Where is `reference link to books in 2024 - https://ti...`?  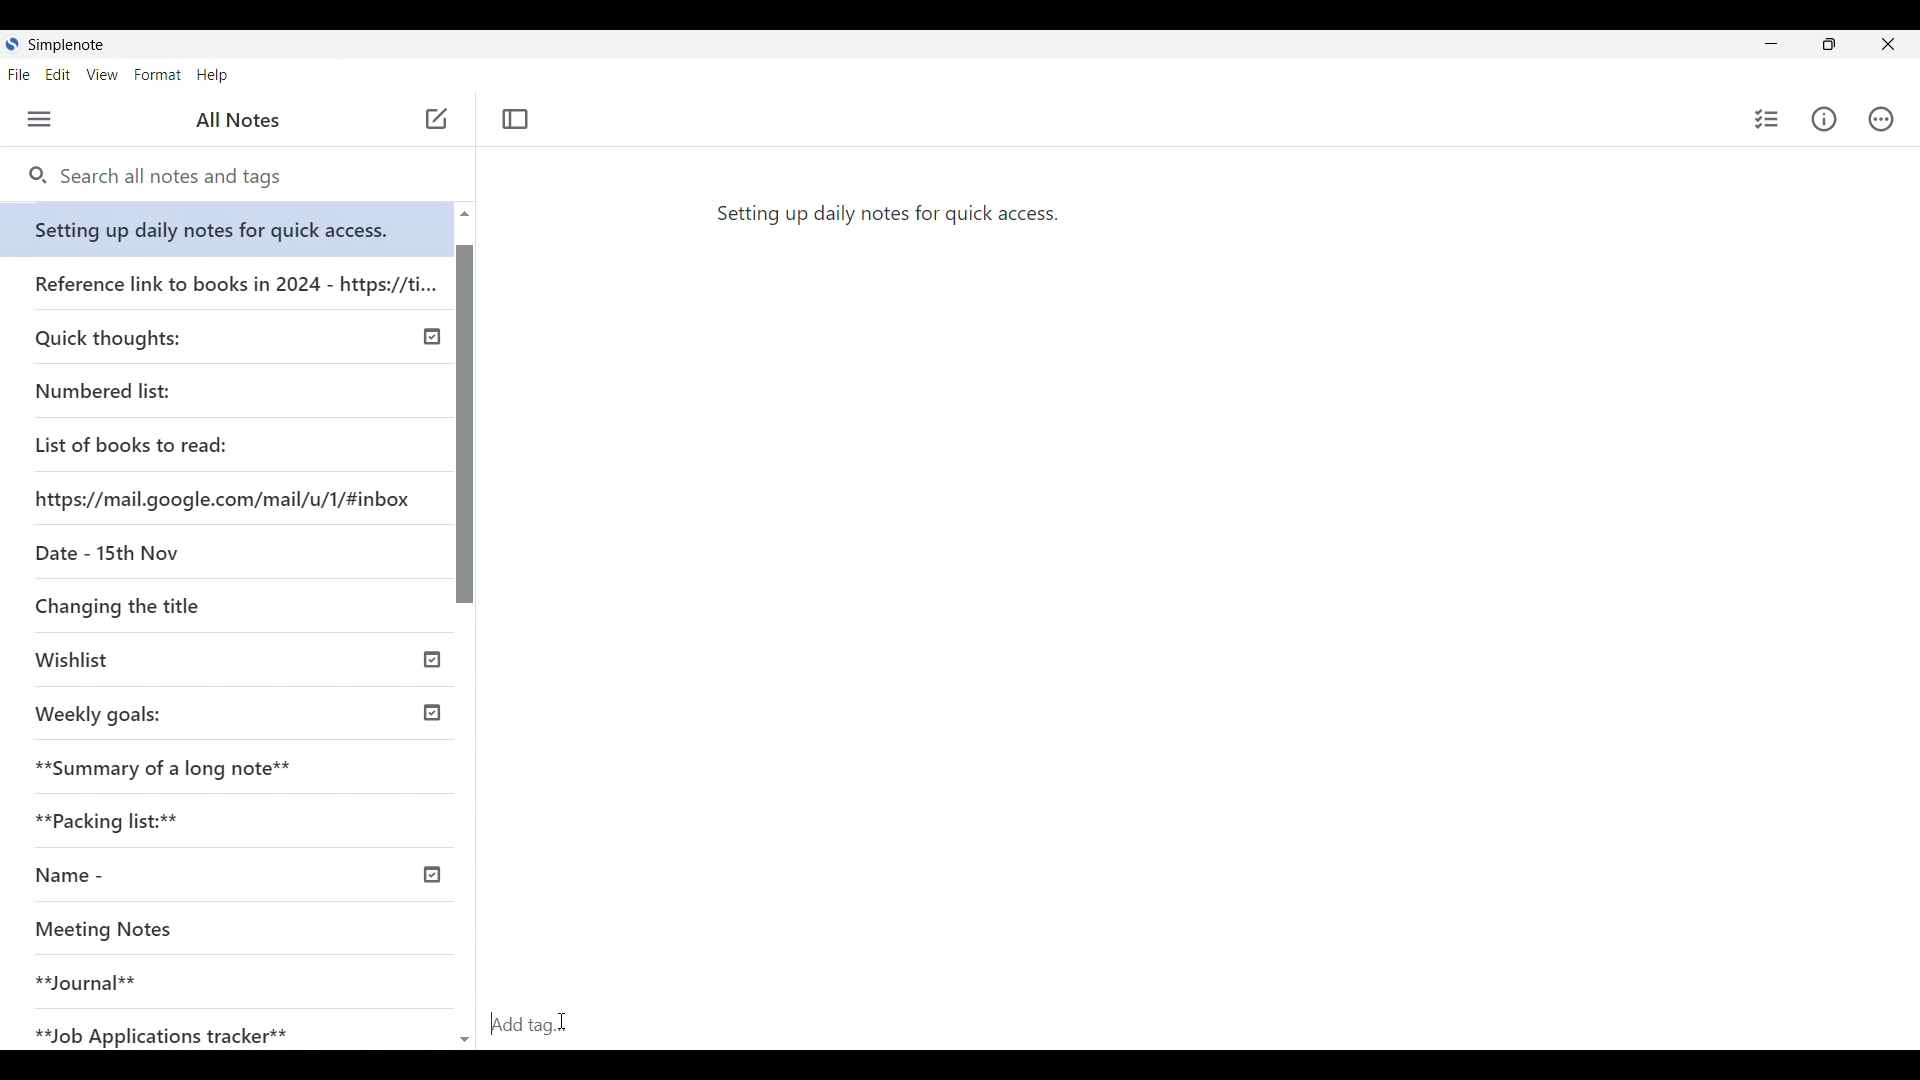
reference link to books in 2024 - https://ti... is located at coordinates (233, 280).